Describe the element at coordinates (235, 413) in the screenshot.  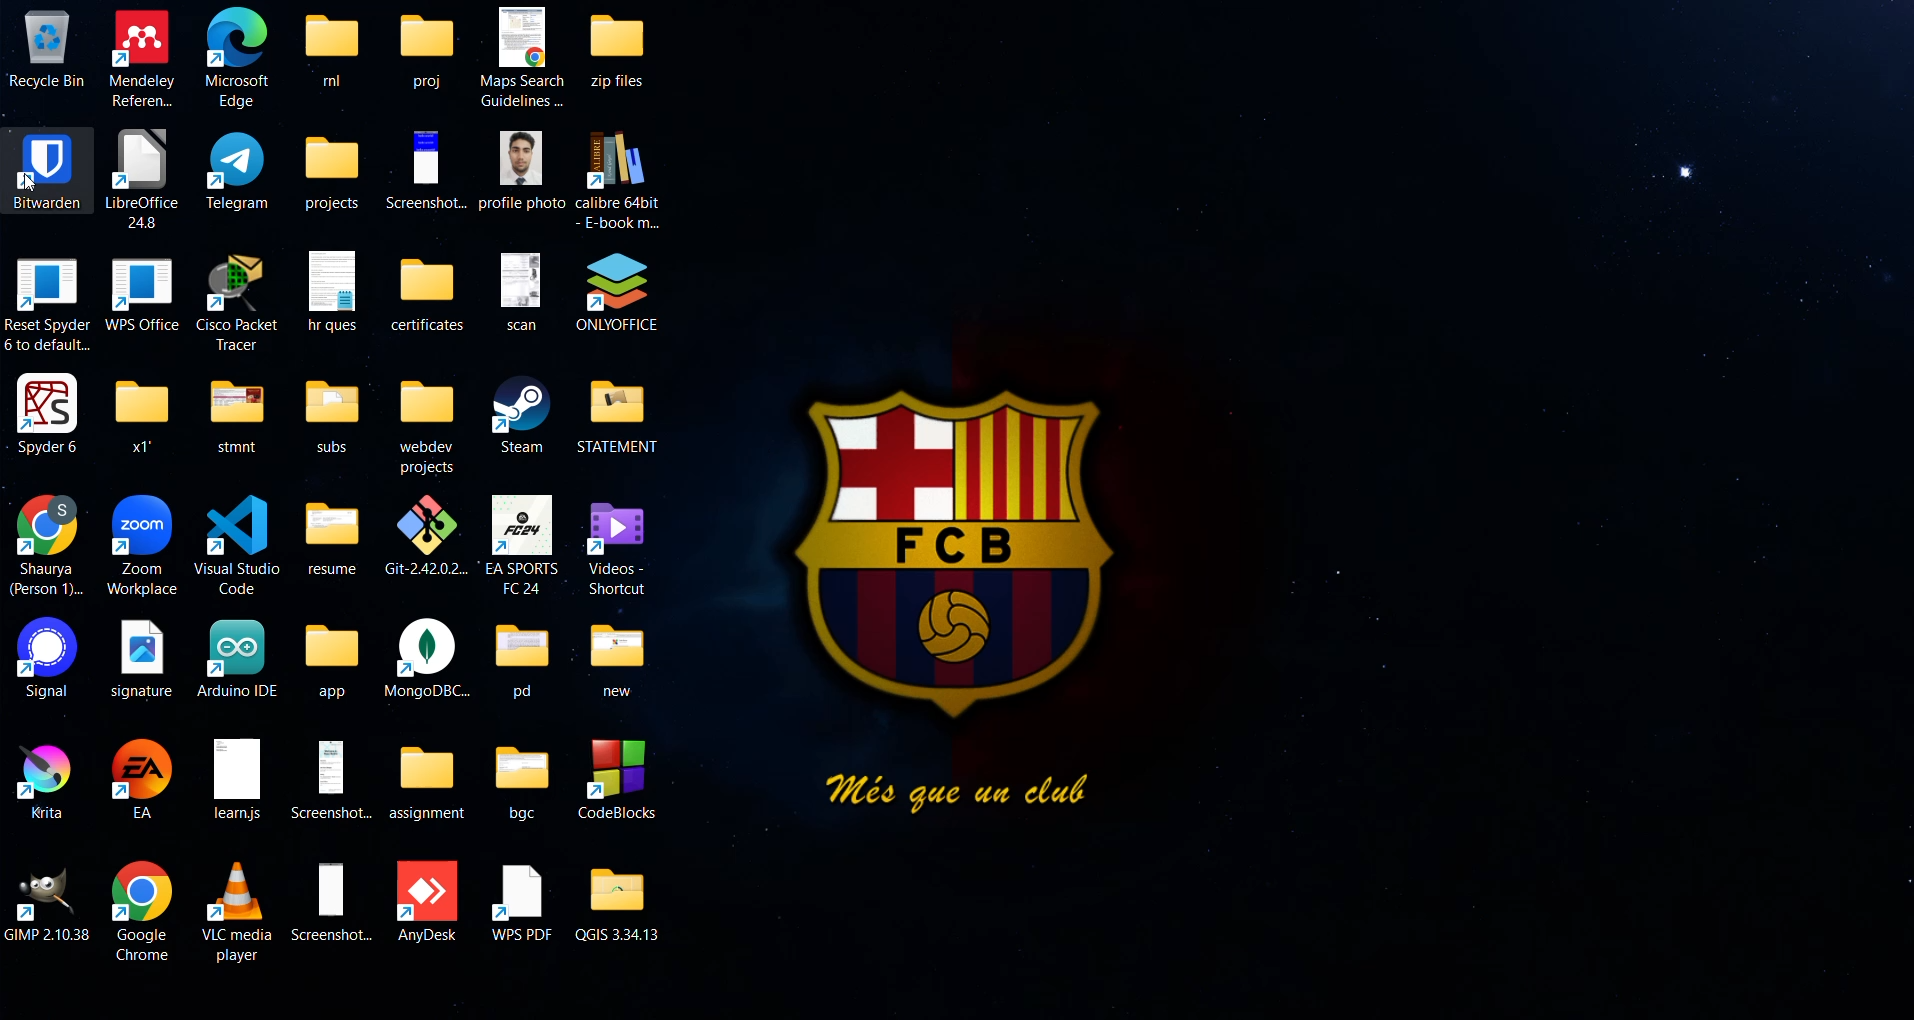
I see `stmnt` at that location.